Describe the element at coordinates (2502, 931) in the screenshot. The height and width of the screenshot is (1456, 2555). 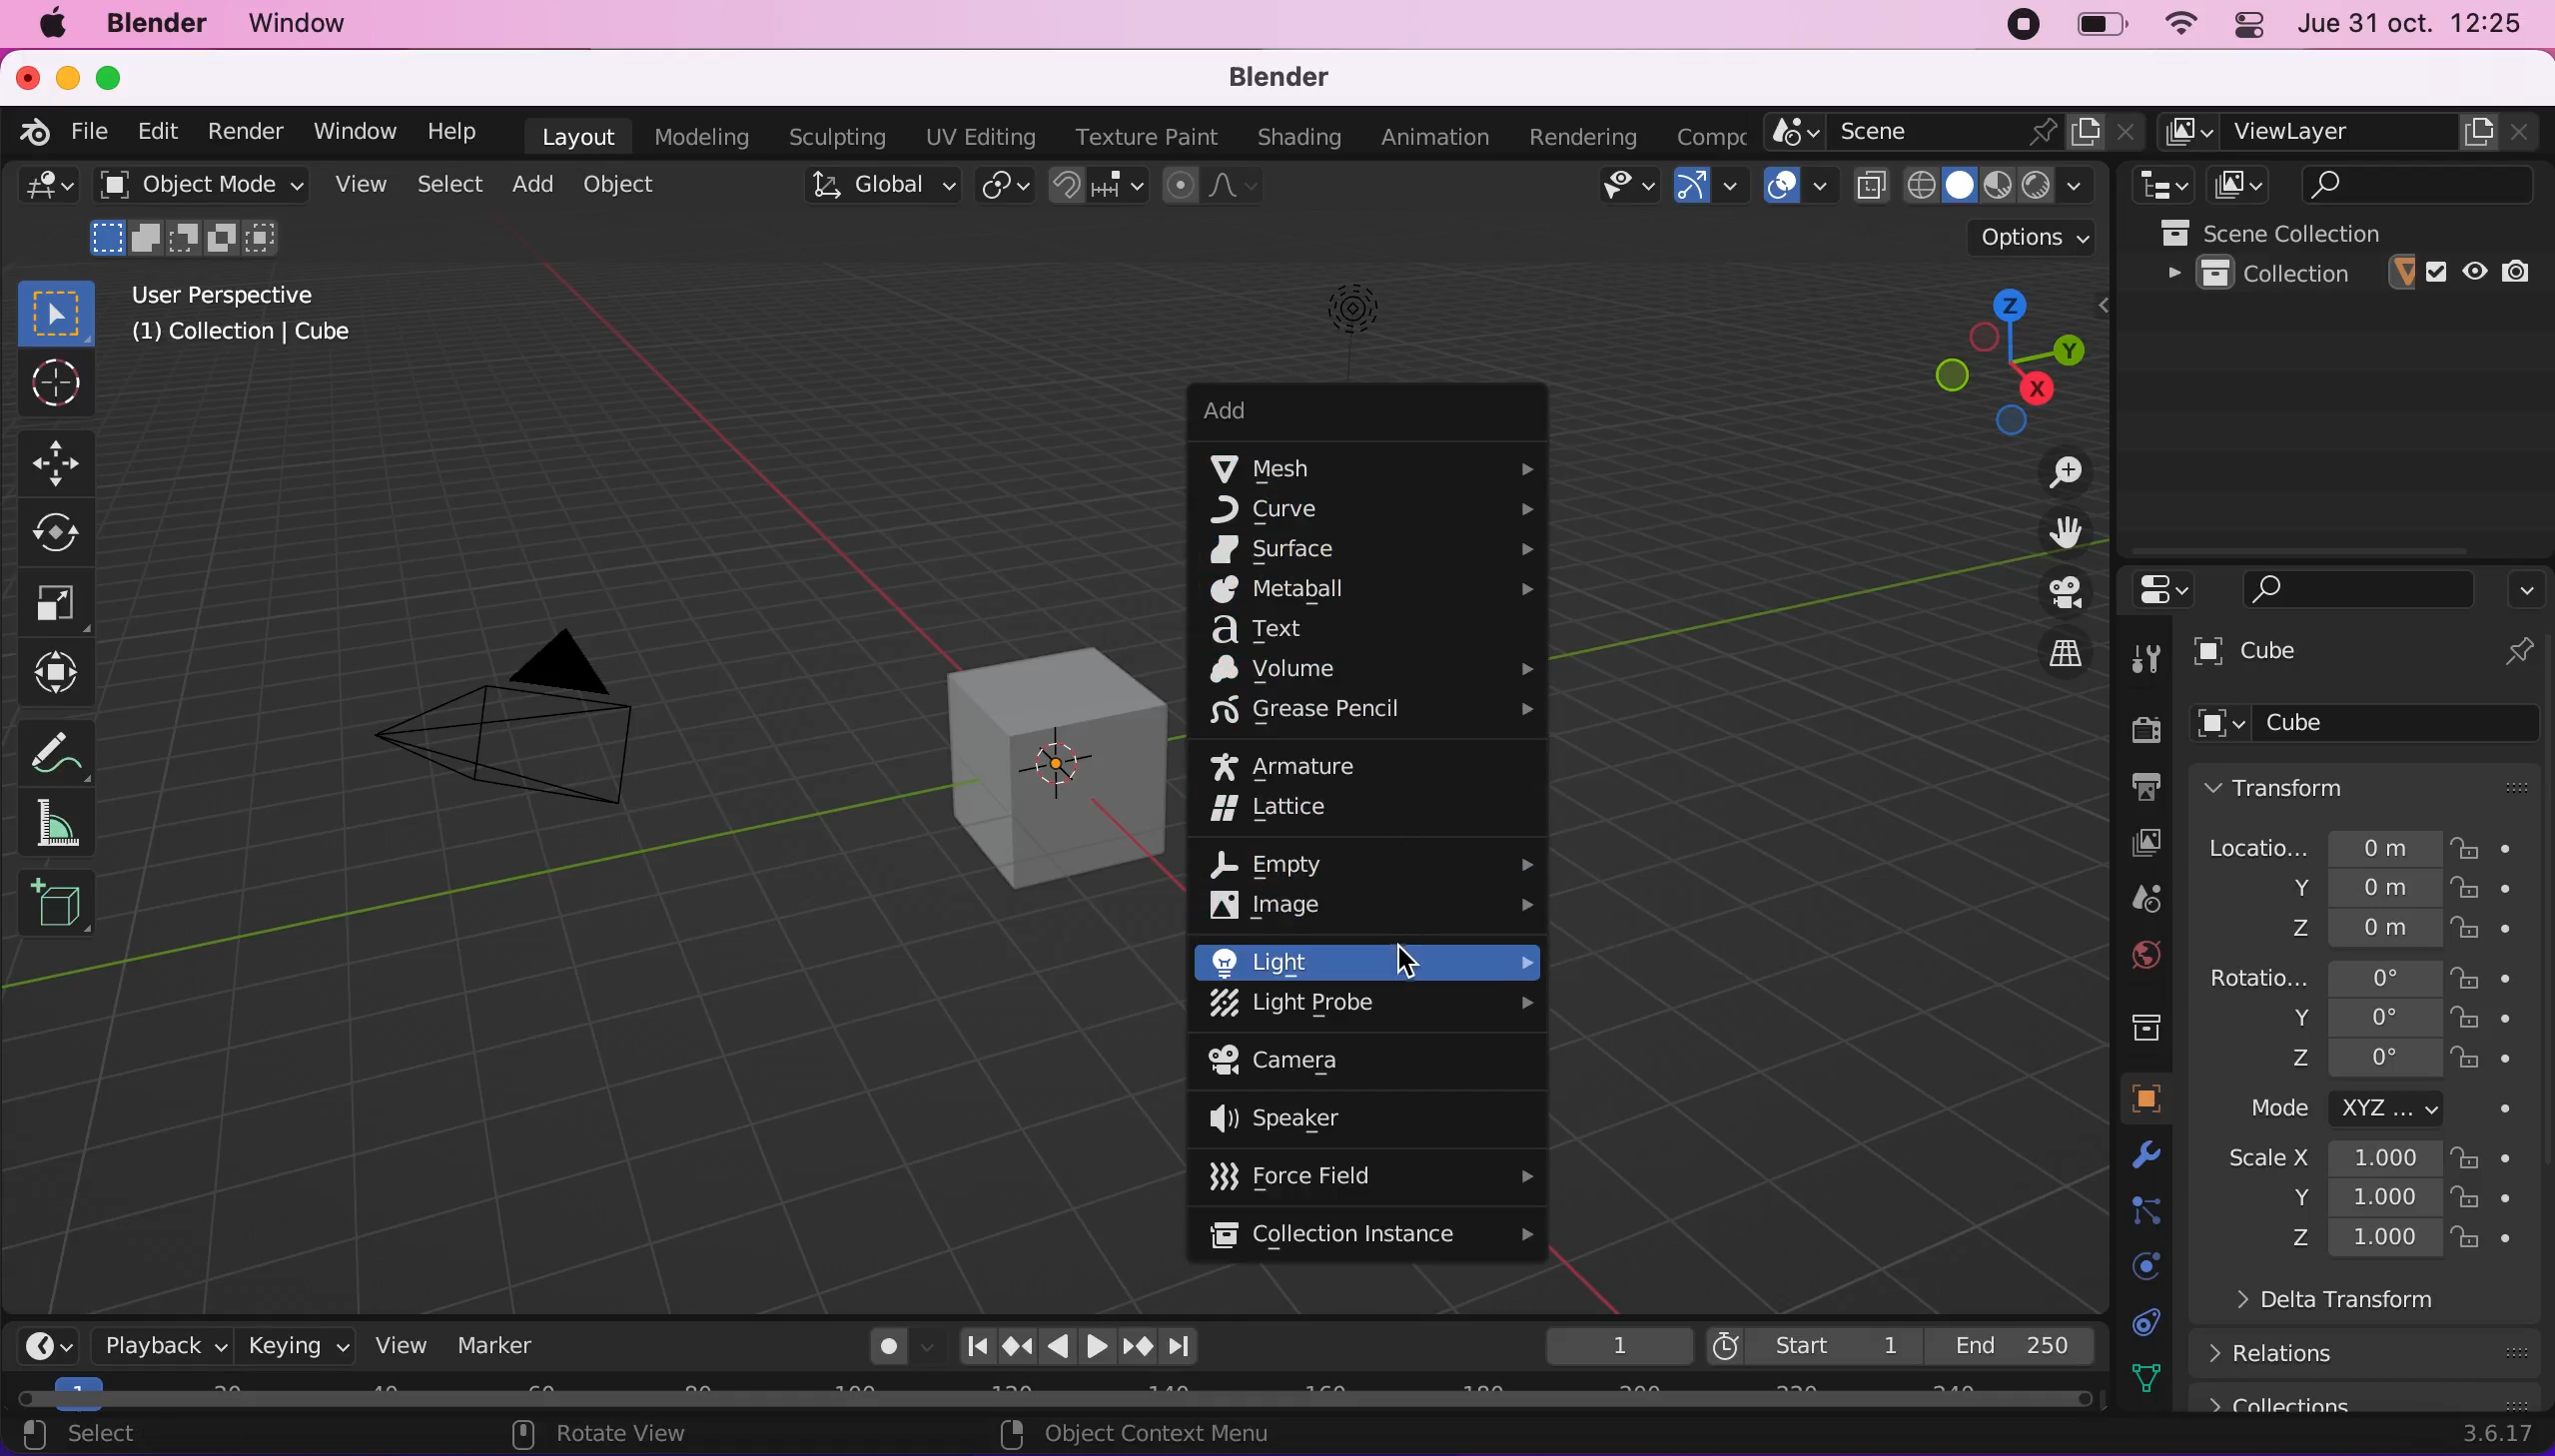
I see `lock` at that location.